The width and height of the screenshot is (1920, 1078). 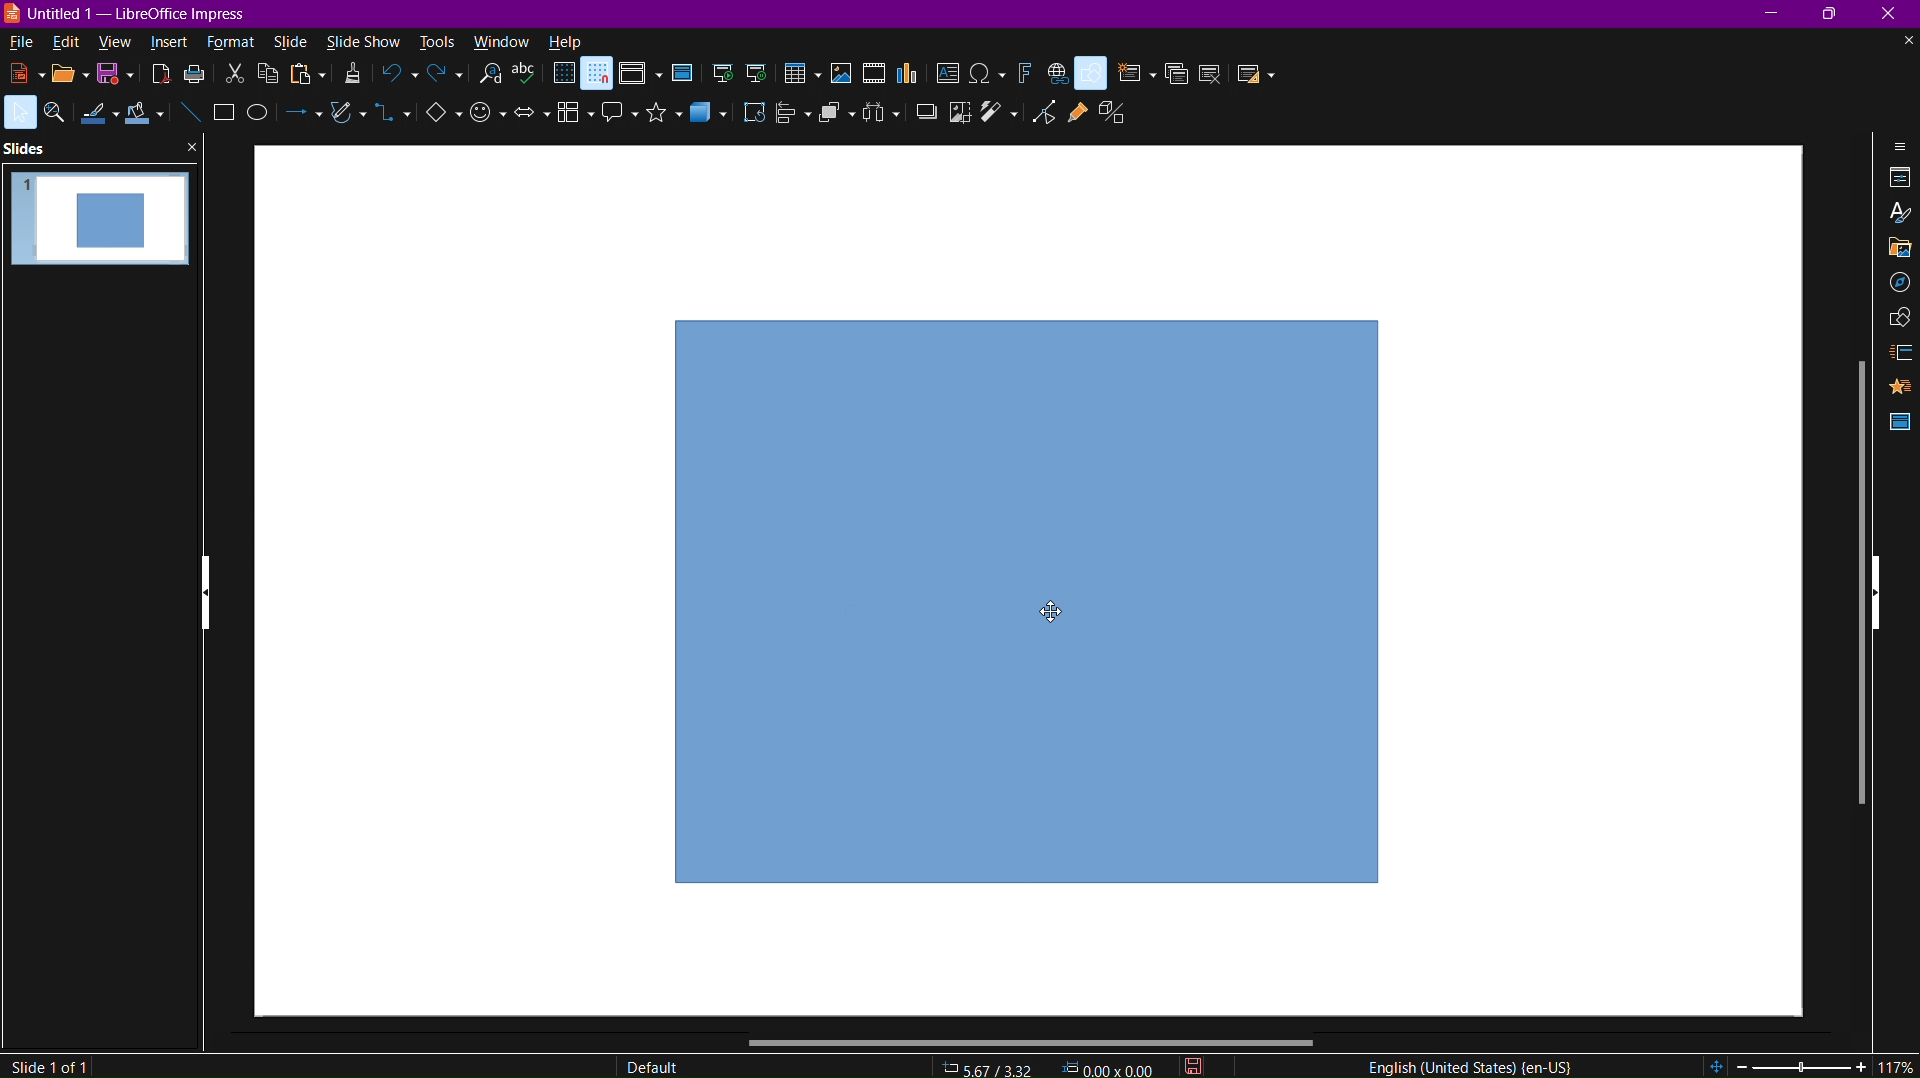 I want to click on view, so click(x=118, y=44).